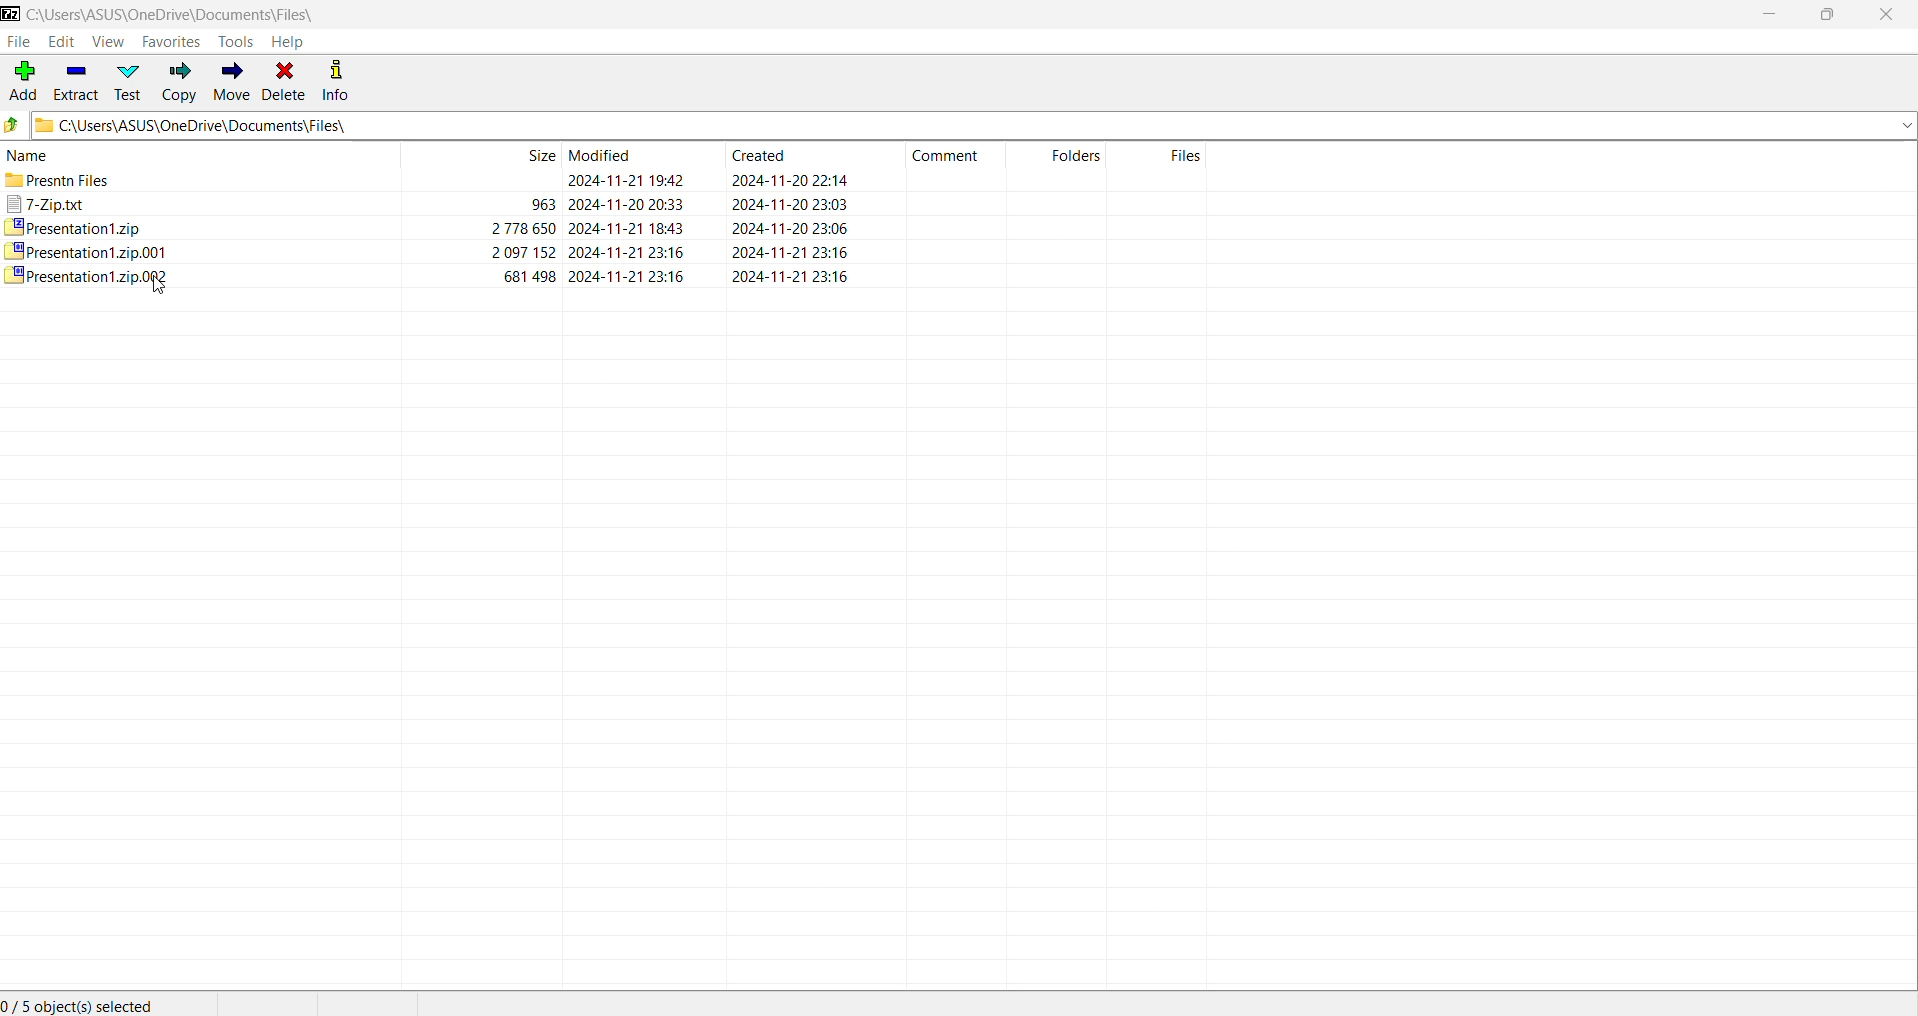  I want to click on Folders, so click(1065, 155).